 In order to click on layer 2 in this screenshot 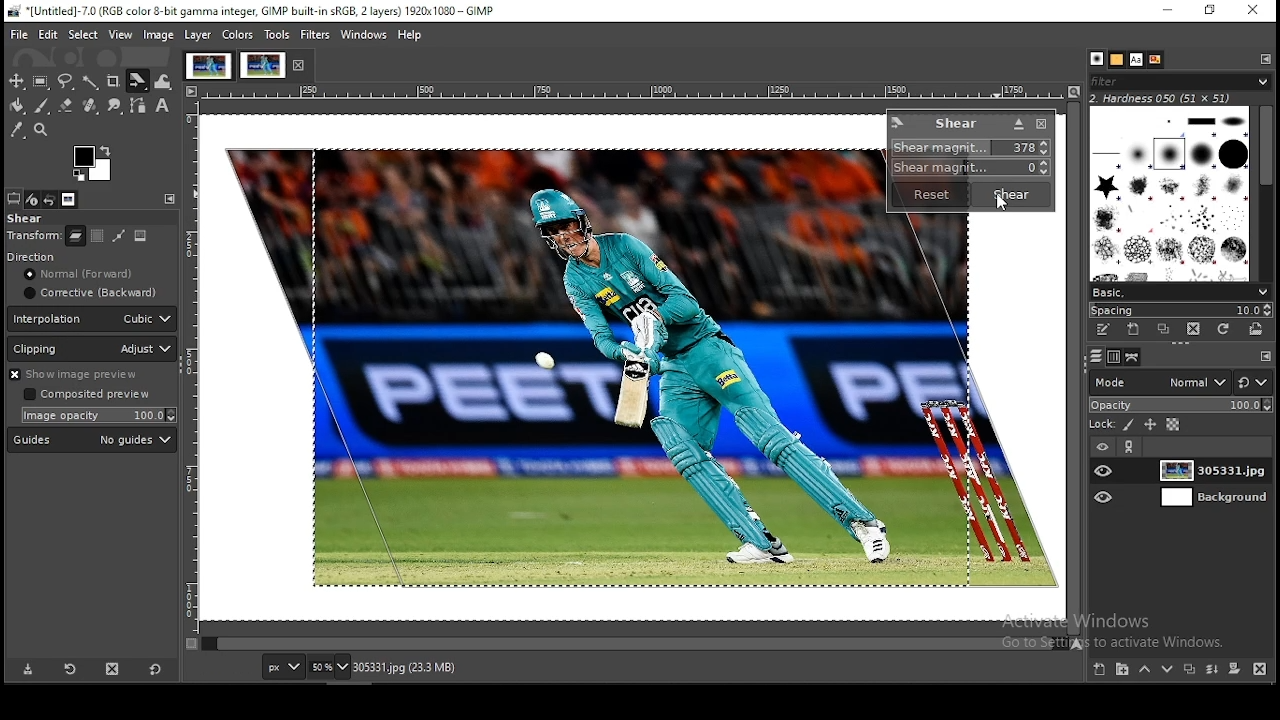, I will do `click(1207, 499)`.